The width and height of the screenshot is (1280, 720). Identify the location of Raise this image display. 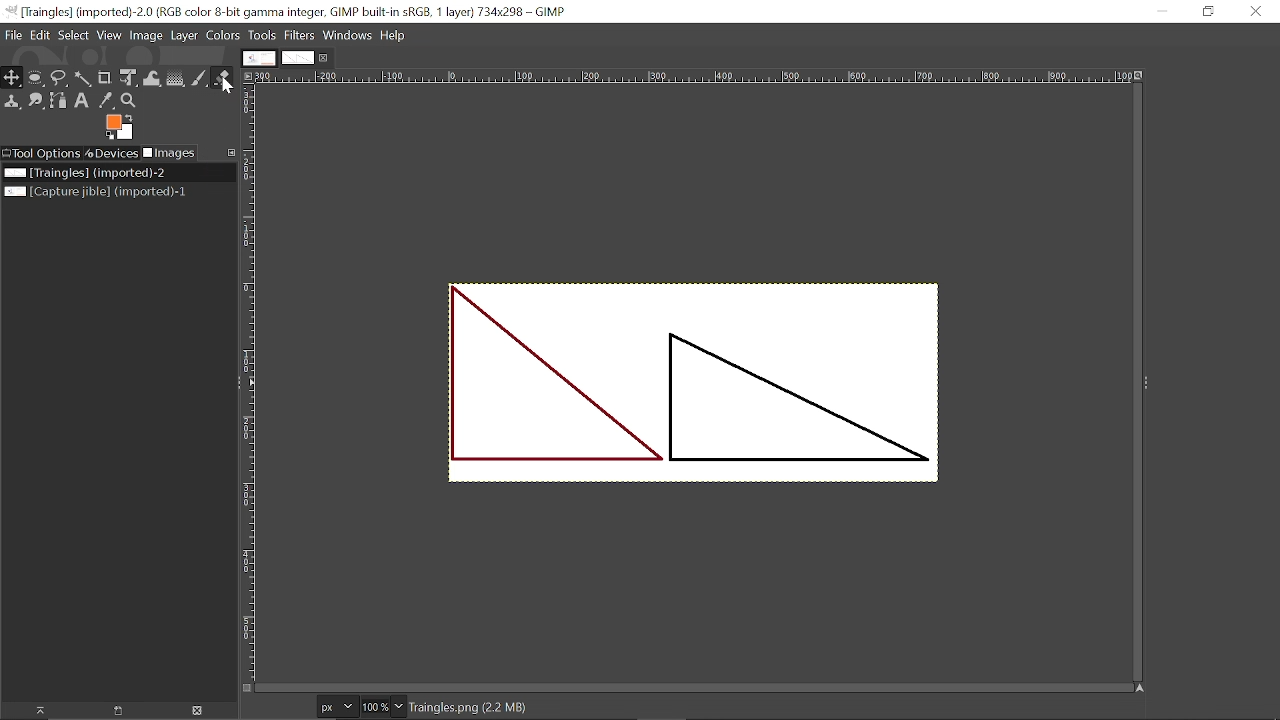
(36, 711).